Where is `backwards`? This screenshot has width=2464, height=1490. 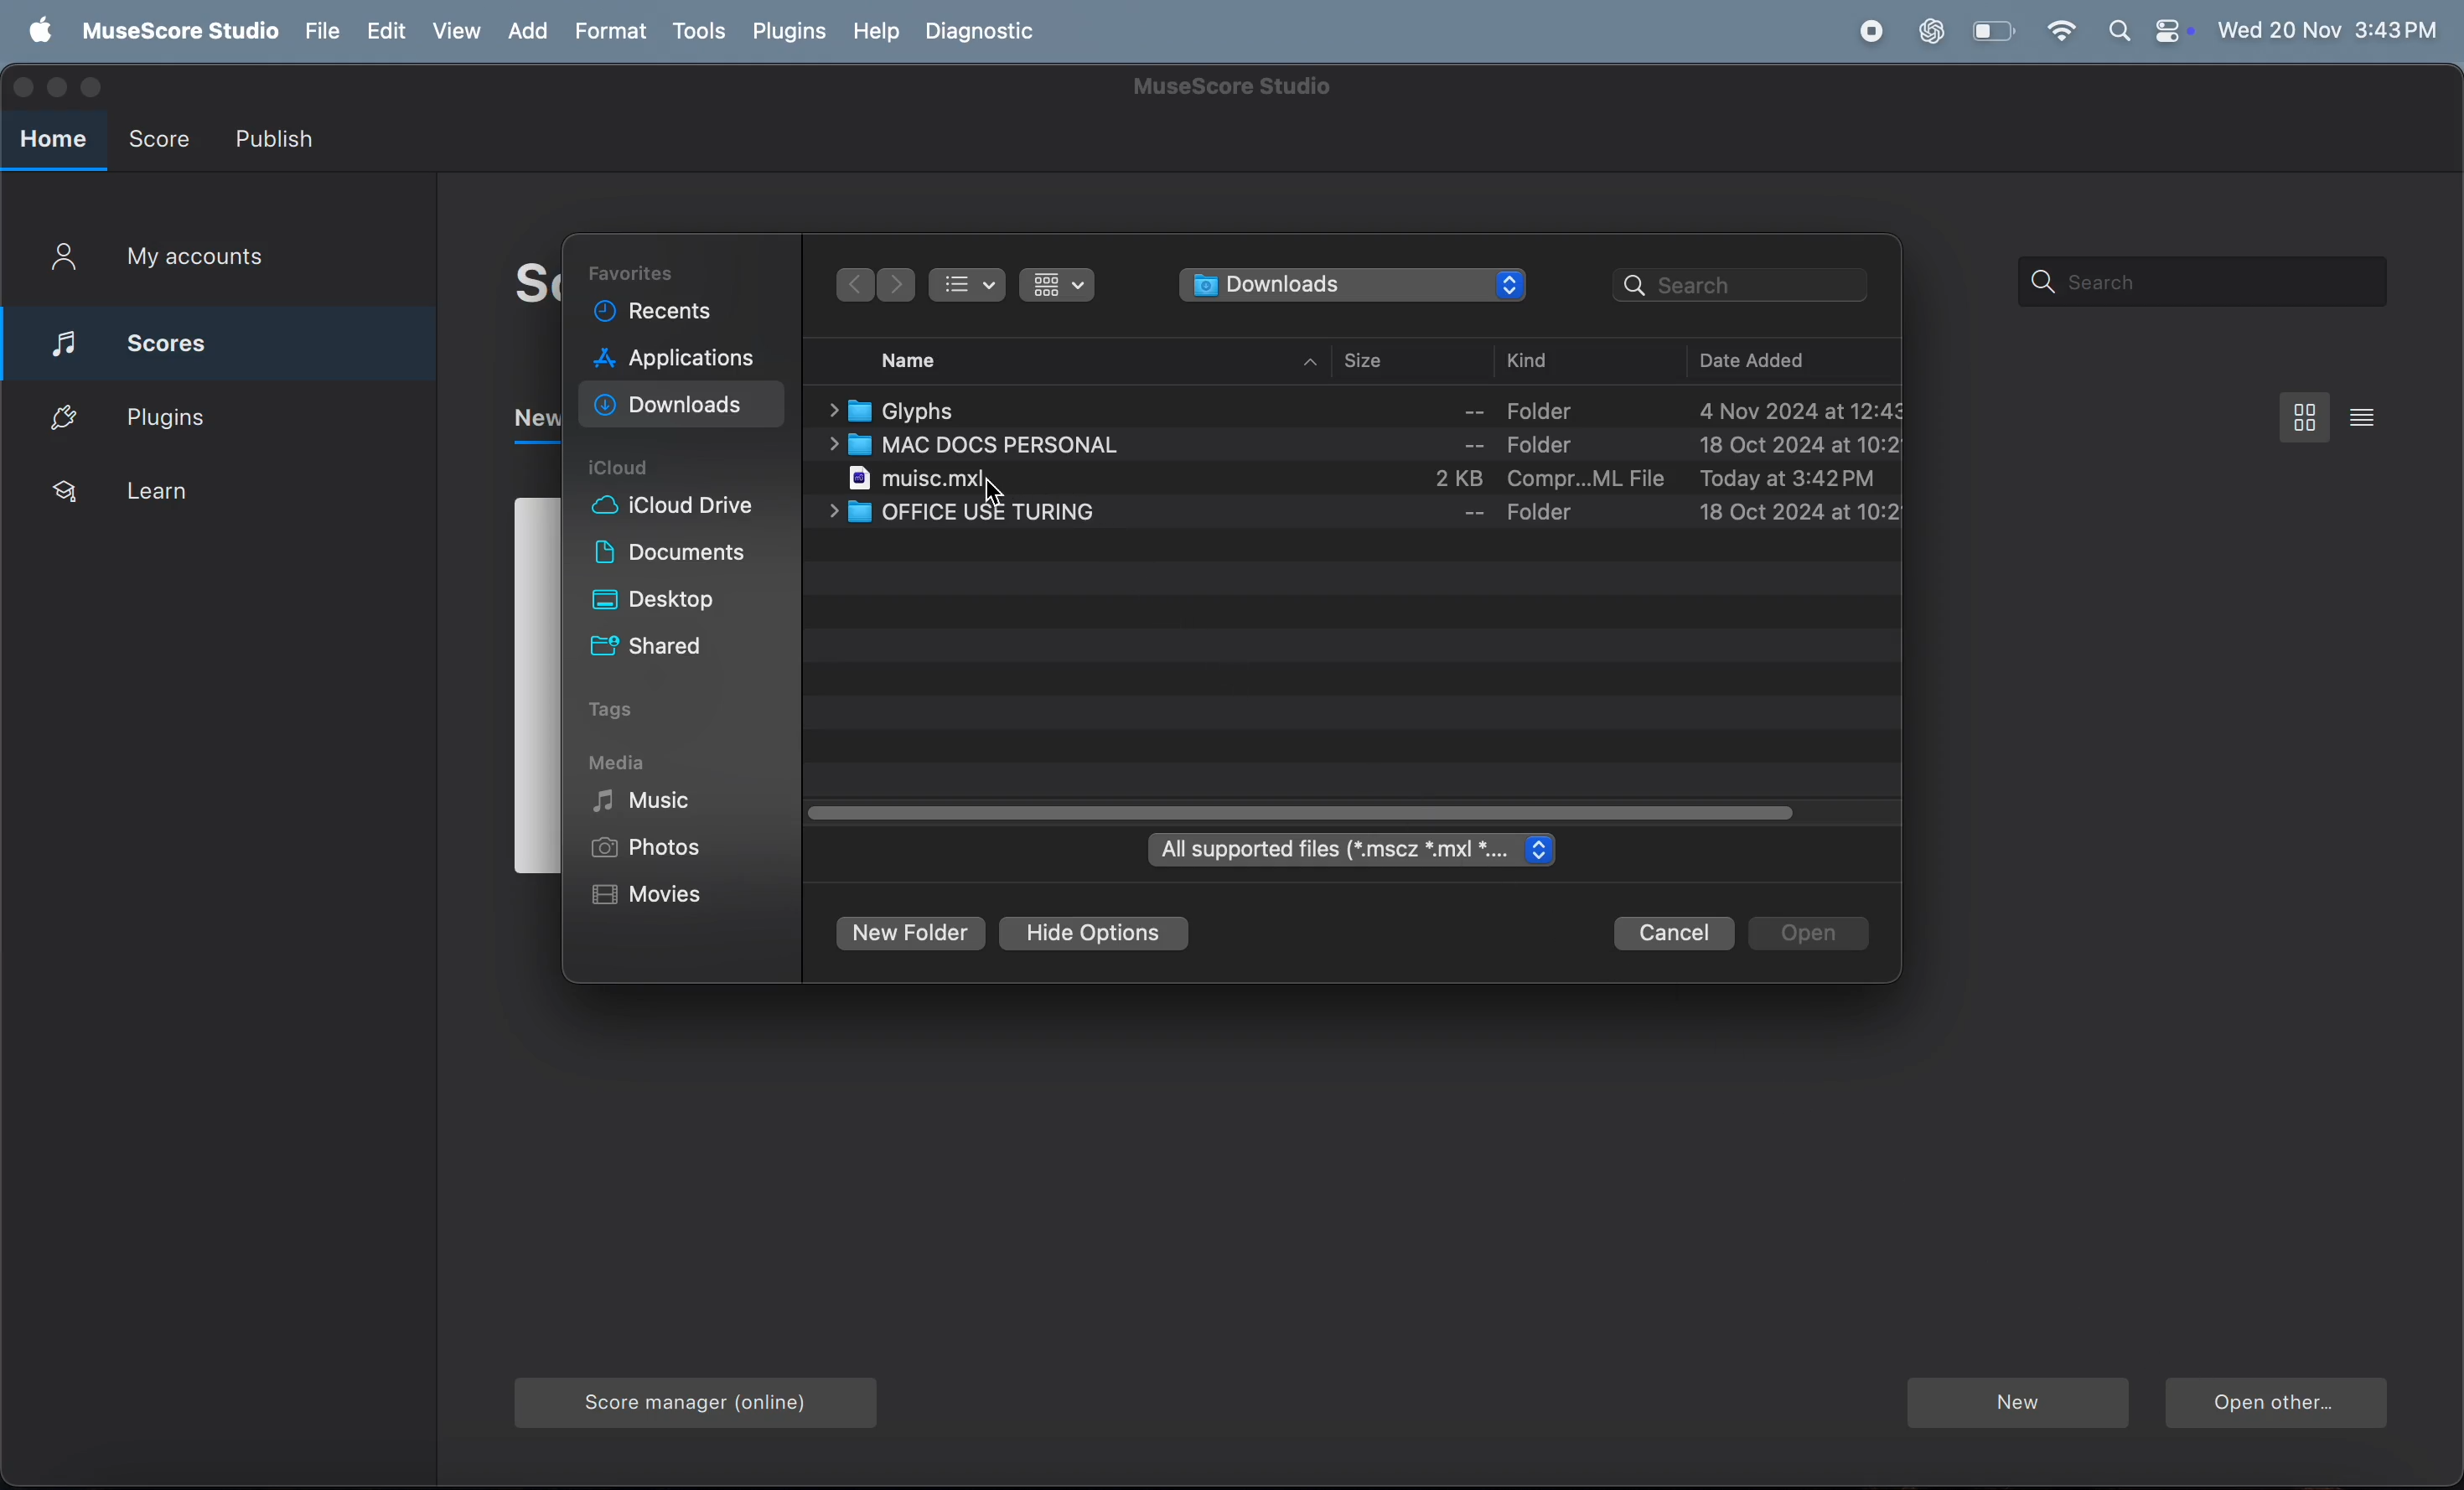
backwards is located at coordinates (897, 285).